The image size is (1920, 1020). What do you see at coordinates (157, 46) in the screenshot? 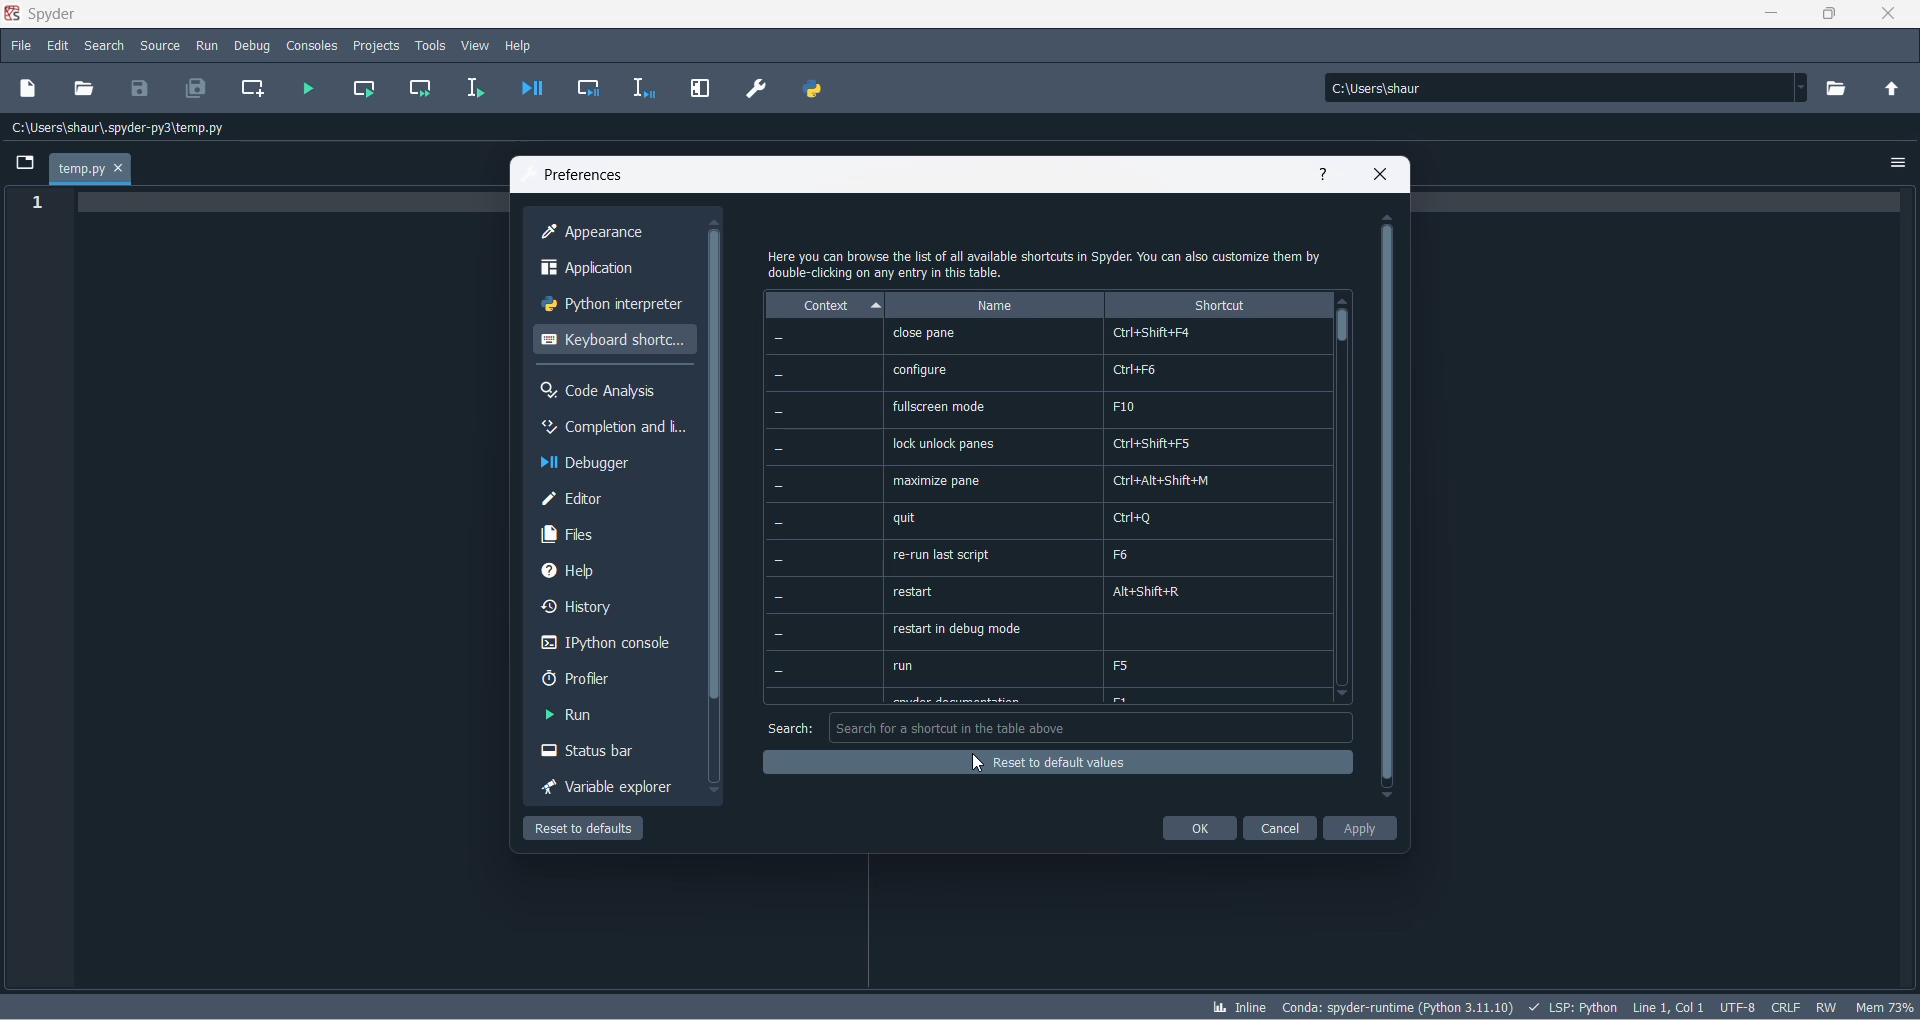
I see `source` at bounding box center [157, 46].